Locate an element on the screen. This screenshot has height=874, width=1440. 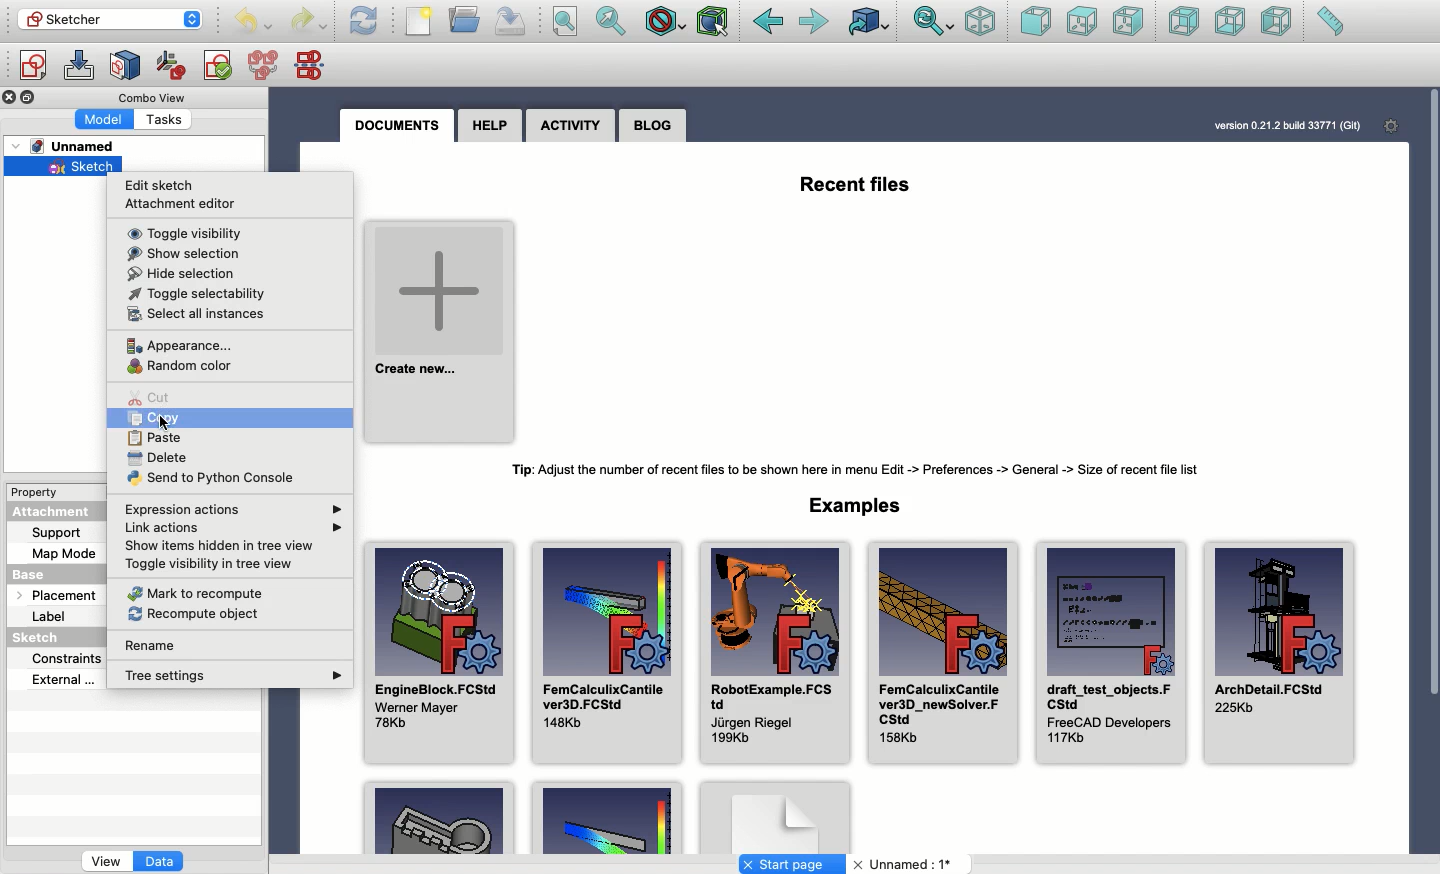
Tip: Adjust the number of recent files to be shown here in menu Edit -> Preferences -> General -> Size of recent file list is located at coordinates (865, 470).